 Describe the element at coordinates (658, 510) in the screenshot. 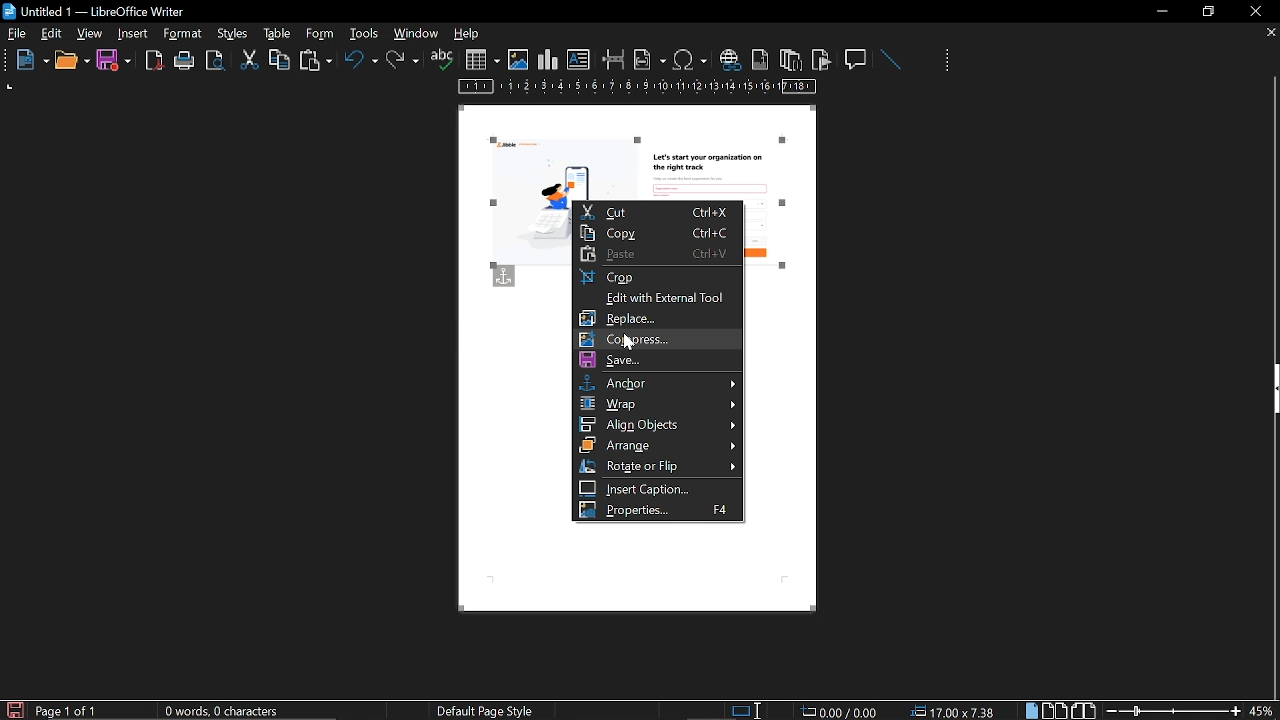

I see `properties` at that location.